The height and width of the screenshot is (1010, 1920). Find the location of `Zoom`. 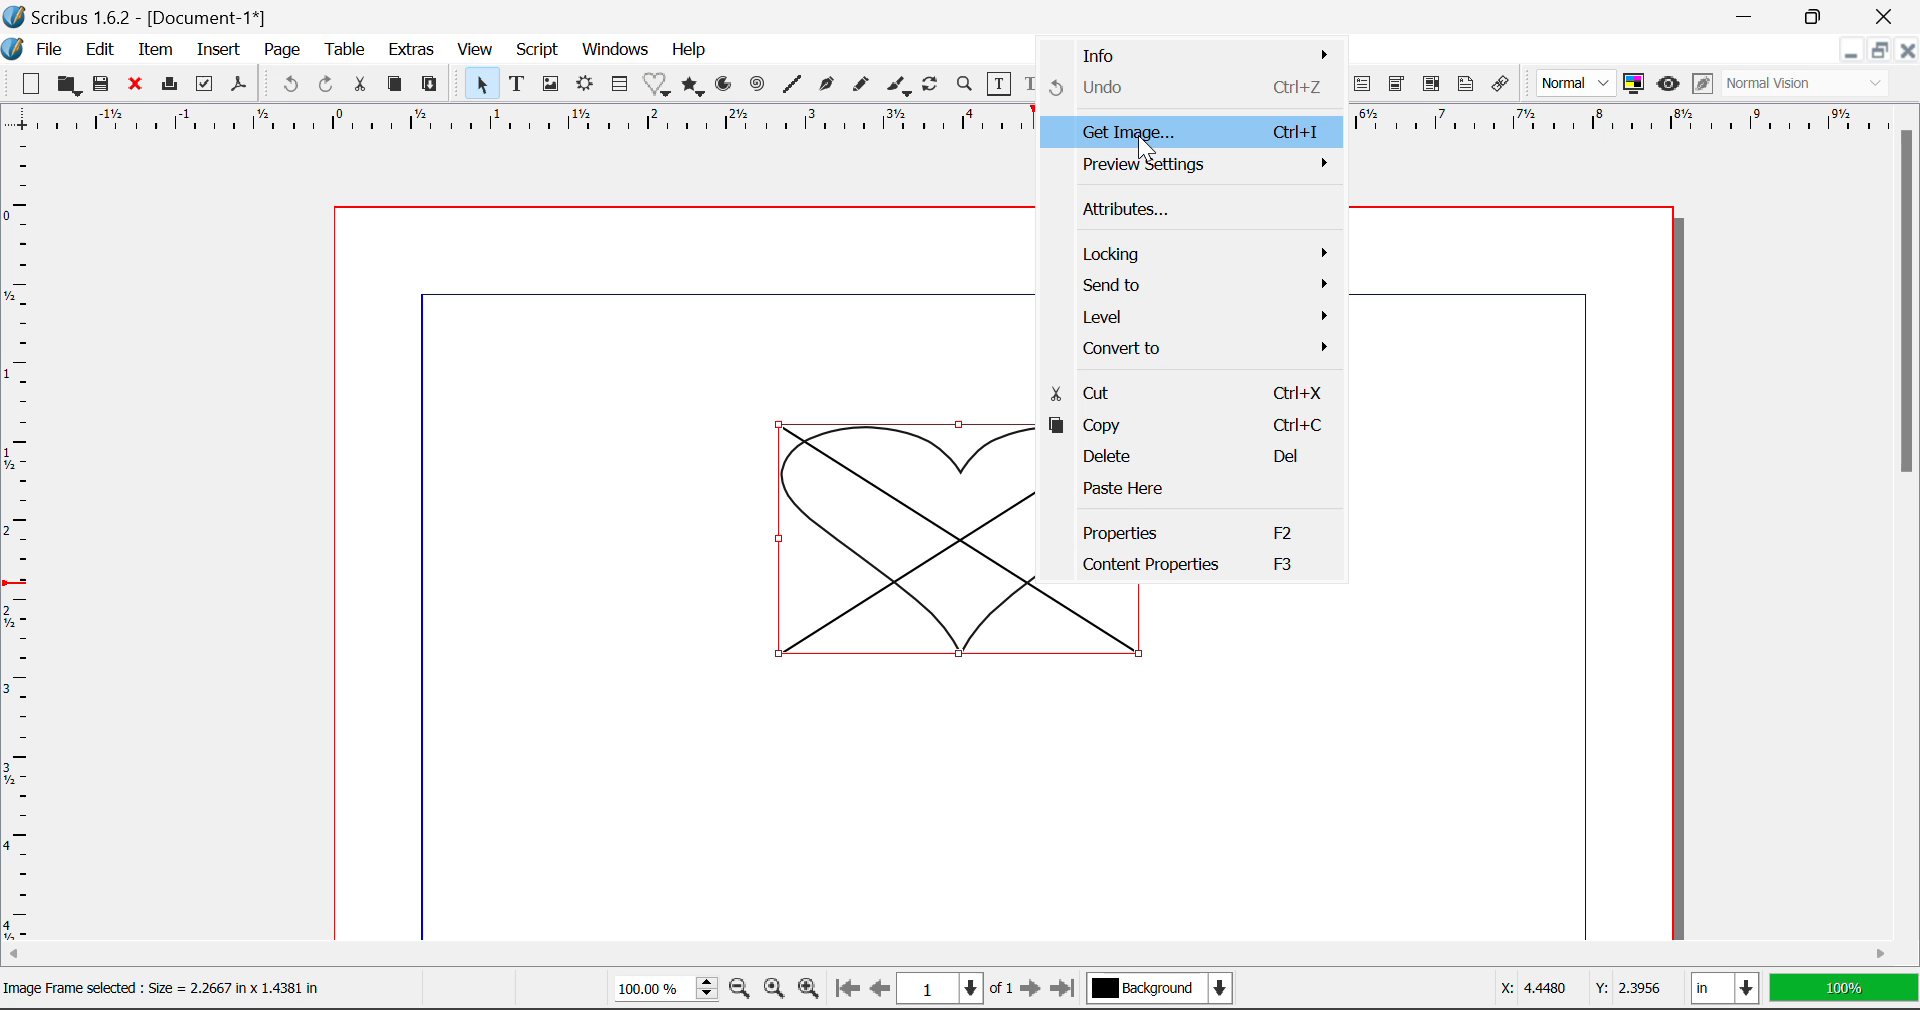

Zoom is located at coordinates (967, 87).